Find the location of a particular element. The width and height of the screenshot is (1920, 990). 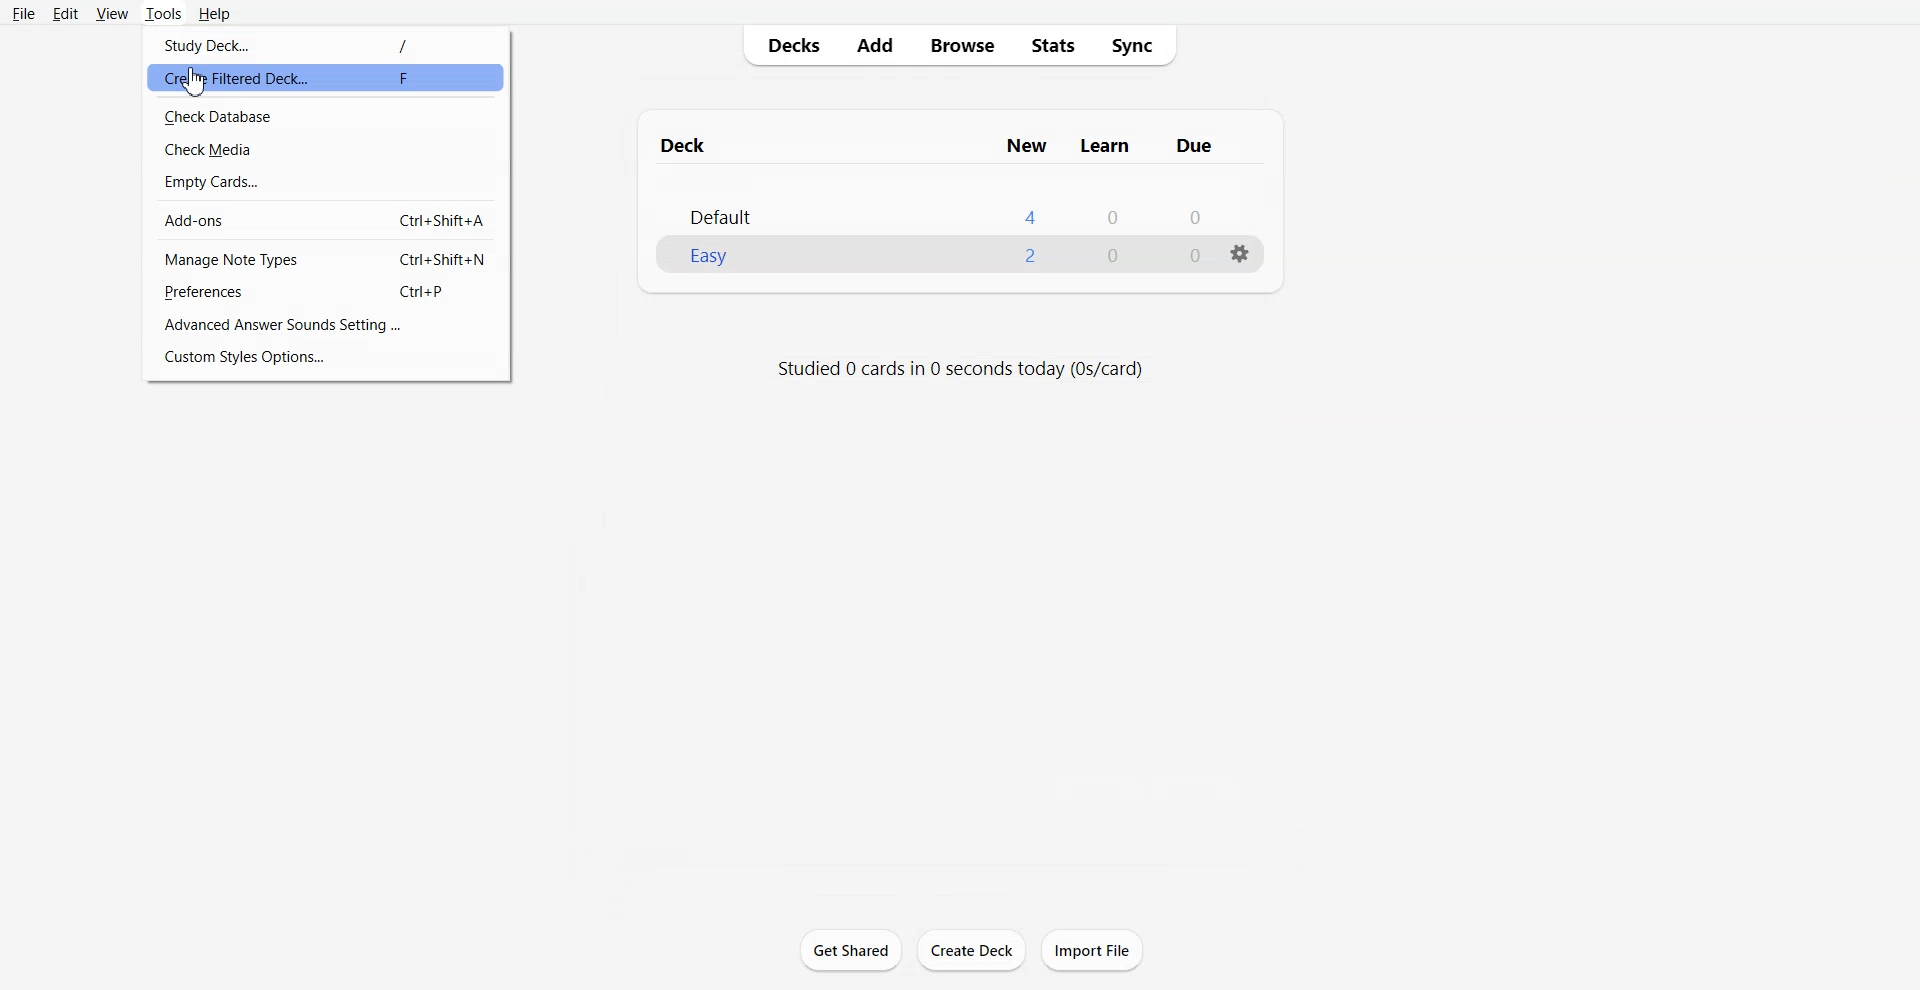

settings is located at coordinates (1239, 262).